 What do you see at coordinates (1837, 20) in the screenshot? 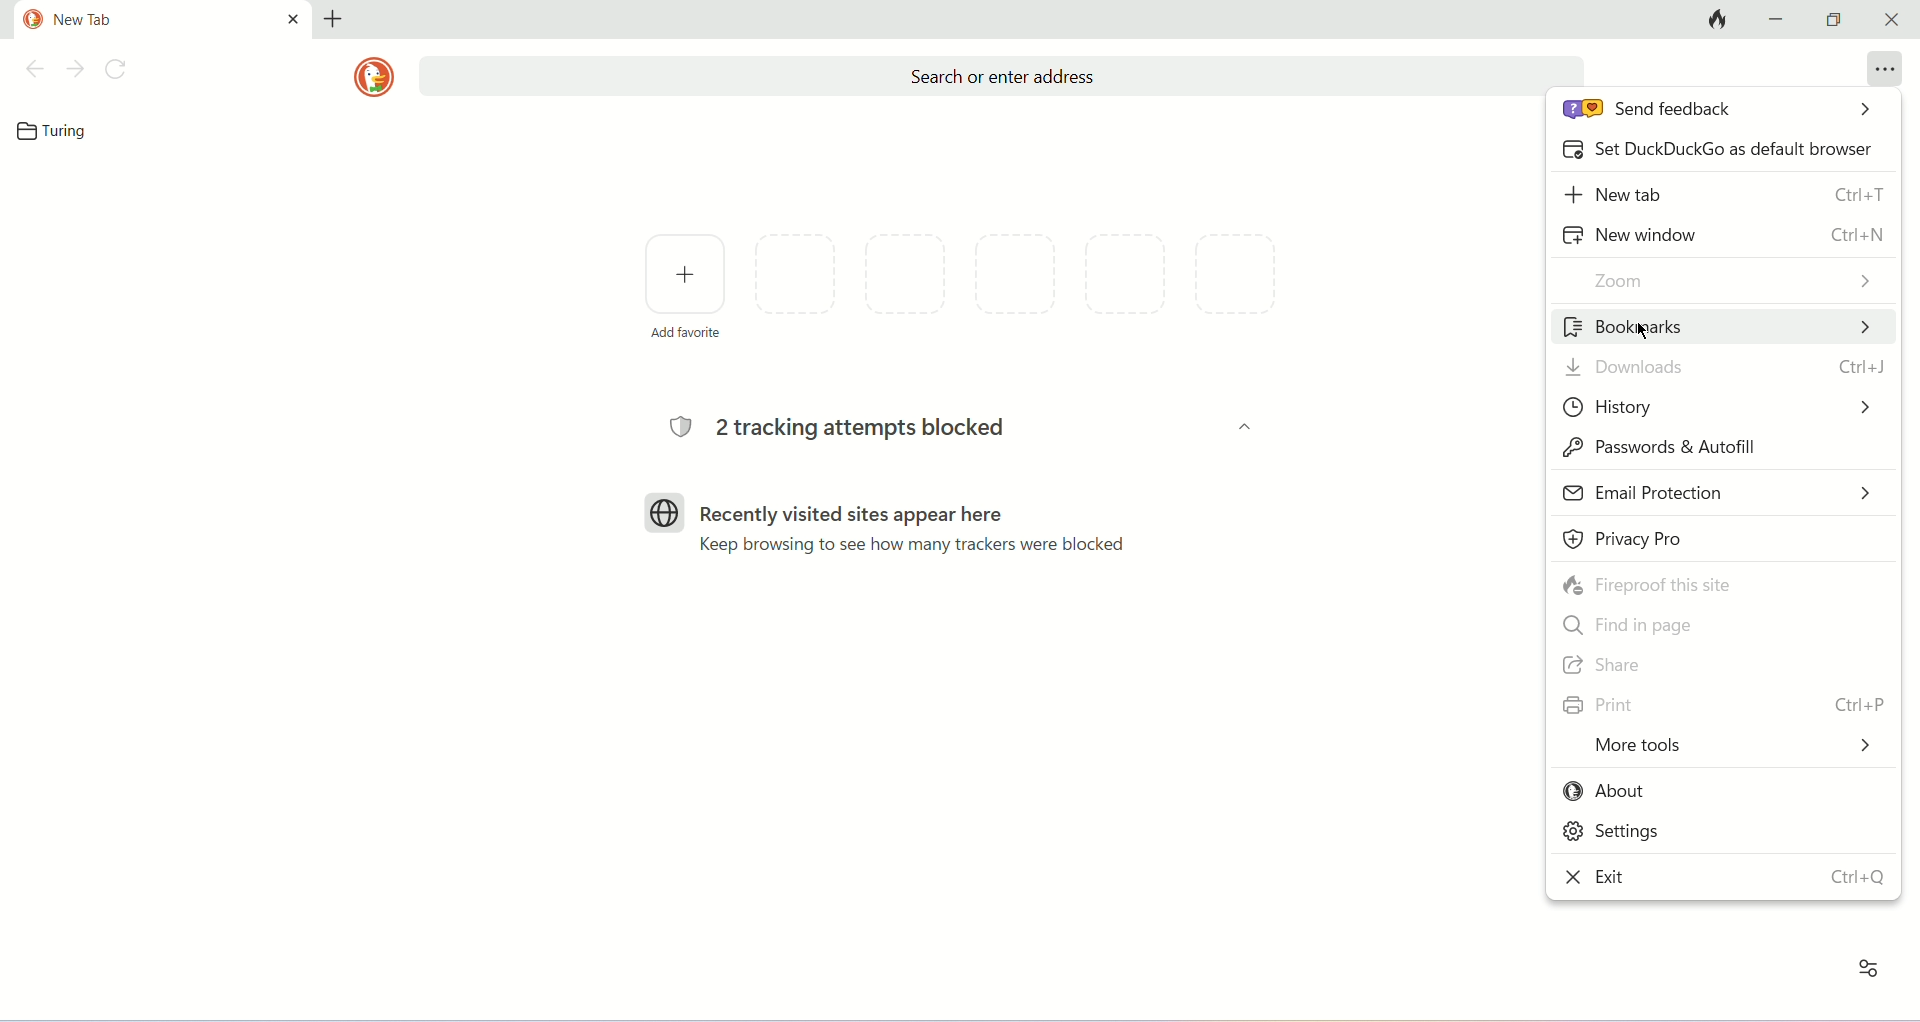
I see `maximize` at bounding box center [1837, 20].